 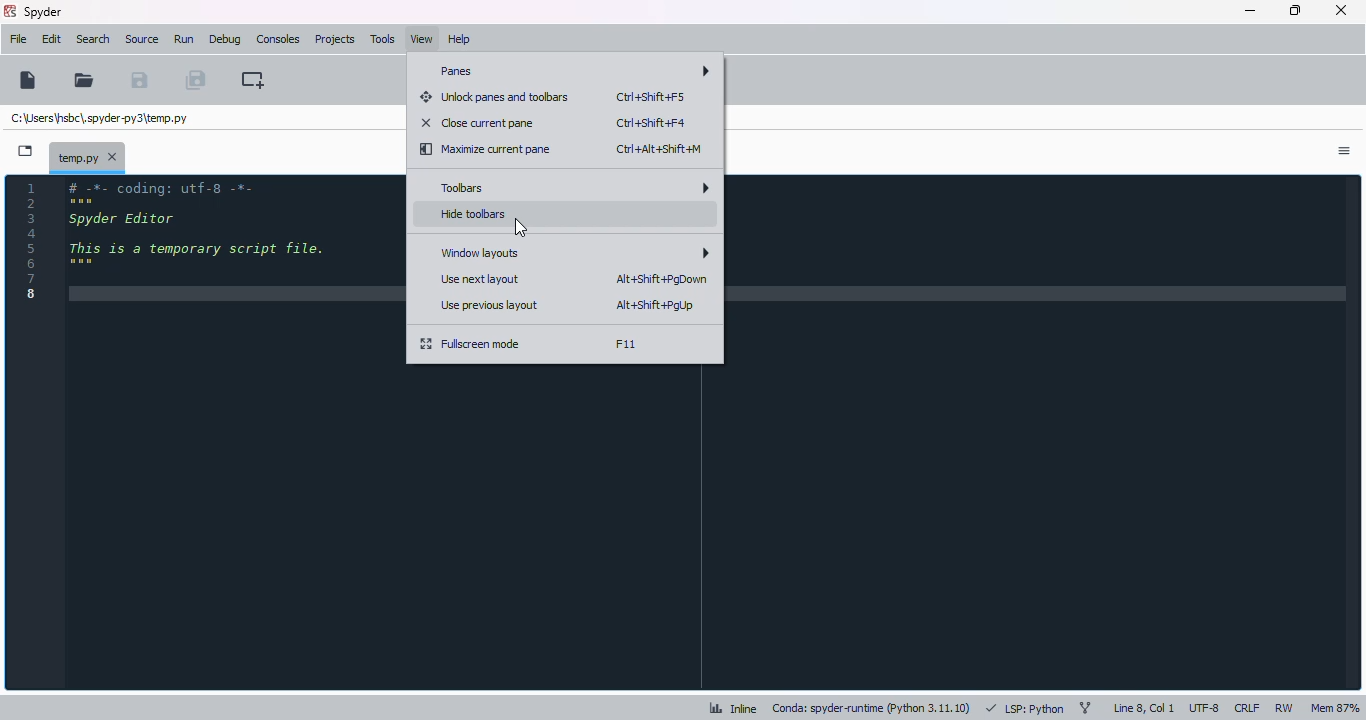 I want to click on projects, so click(x=335, y=39).